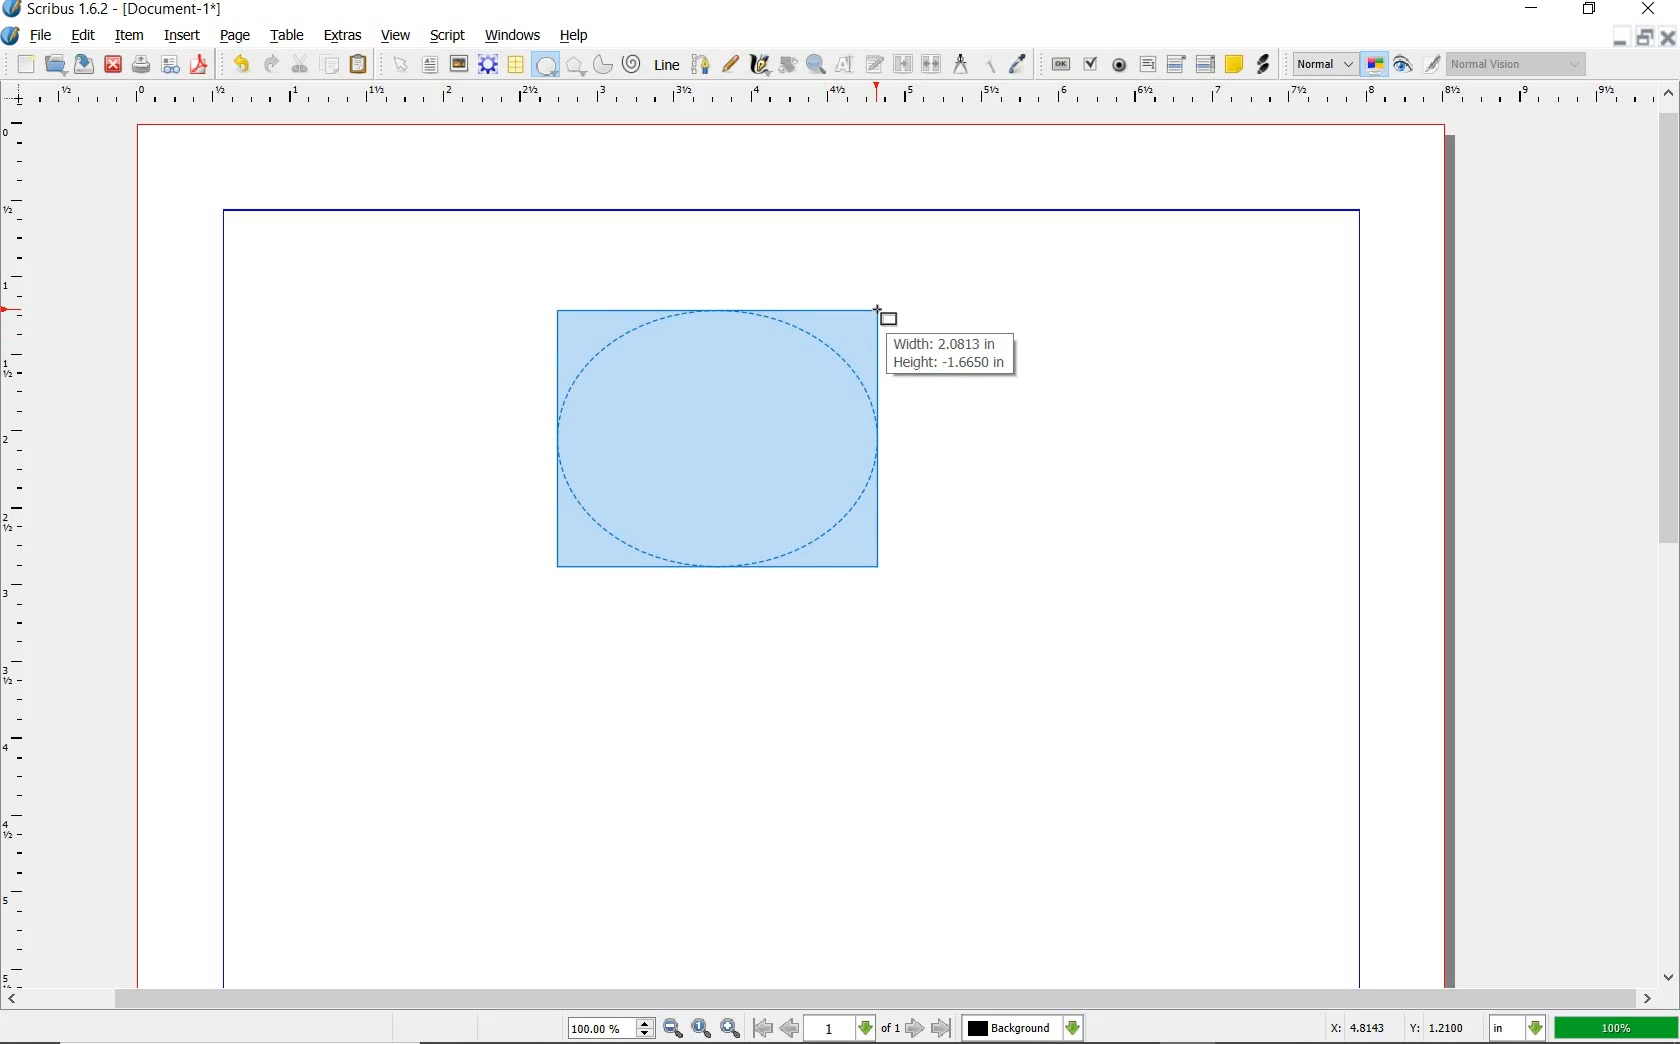 The height and width of the screenshot is (1044, 1680). I want to click on FILE, so click(43, 35).